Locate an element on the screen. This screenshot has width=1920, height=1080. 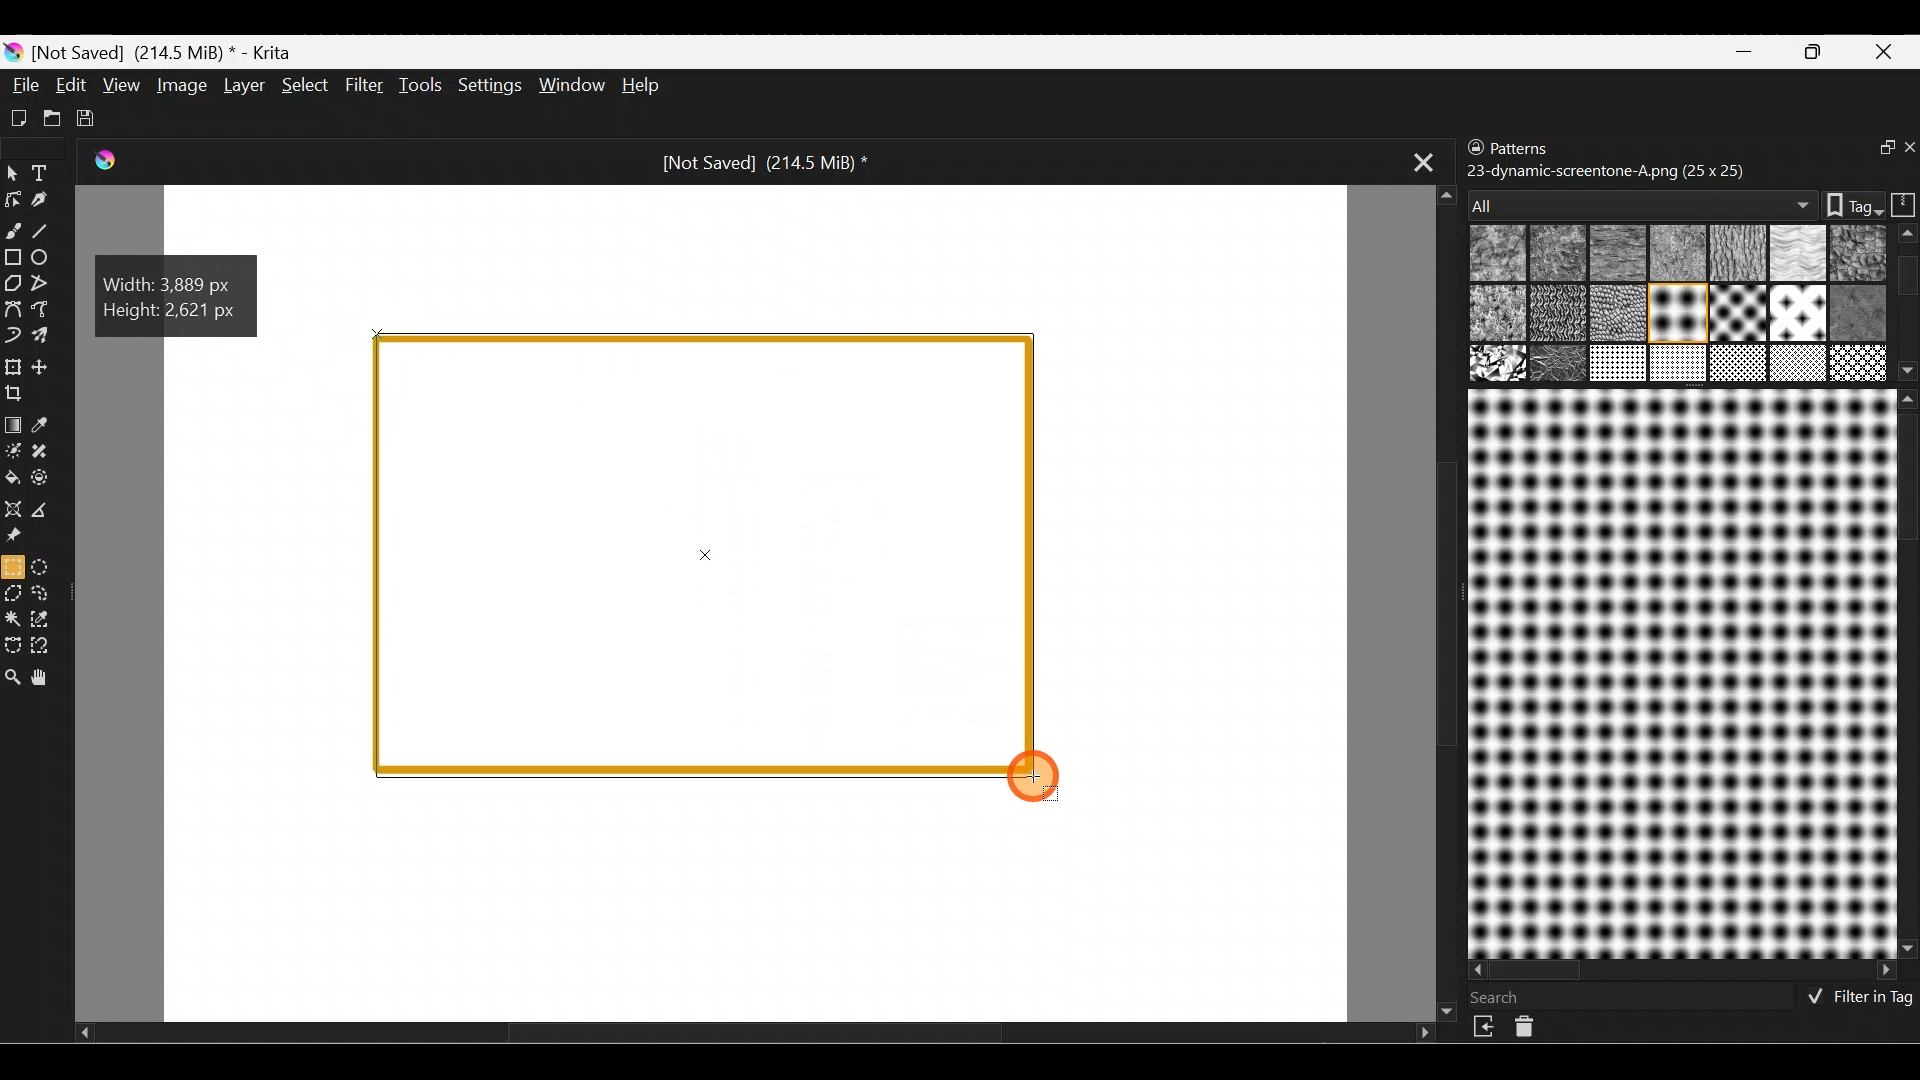
03 default-paper.png is located at coordinates (1674, 255).